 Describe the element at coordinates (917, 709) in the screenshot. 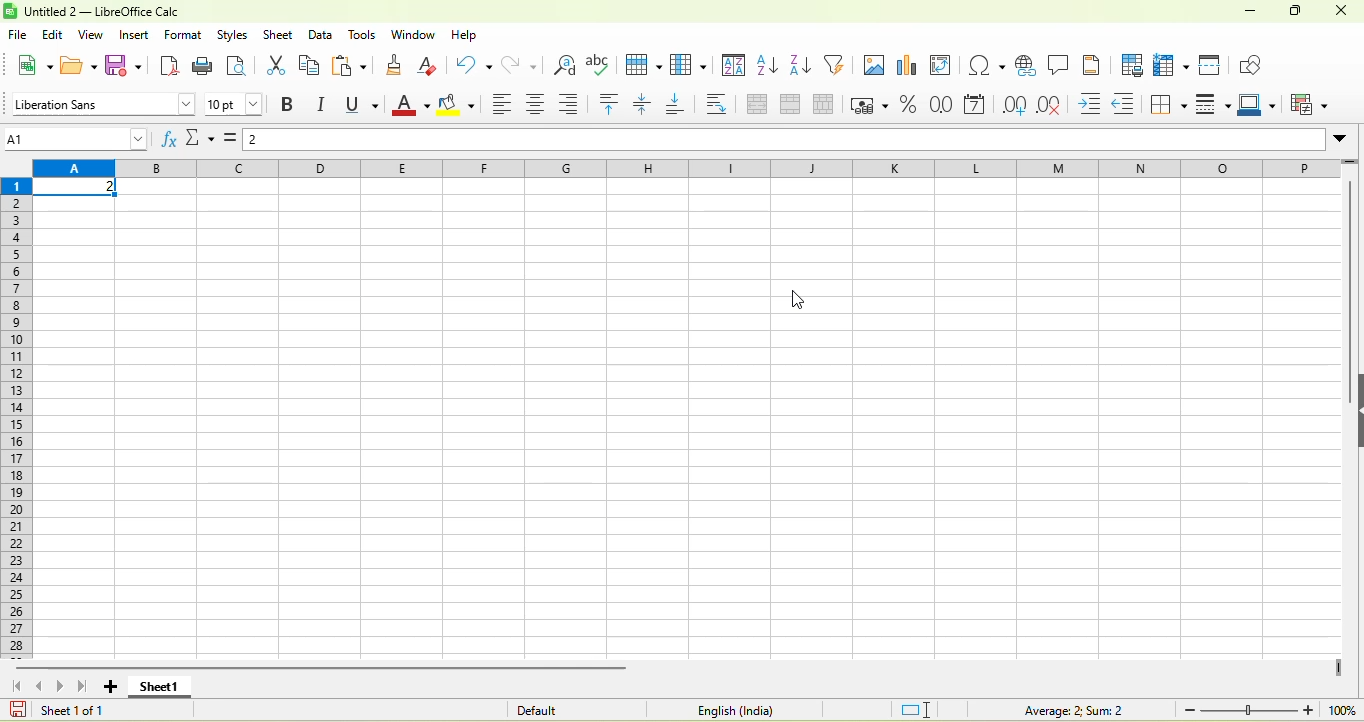

I see `standard selection` at that location.